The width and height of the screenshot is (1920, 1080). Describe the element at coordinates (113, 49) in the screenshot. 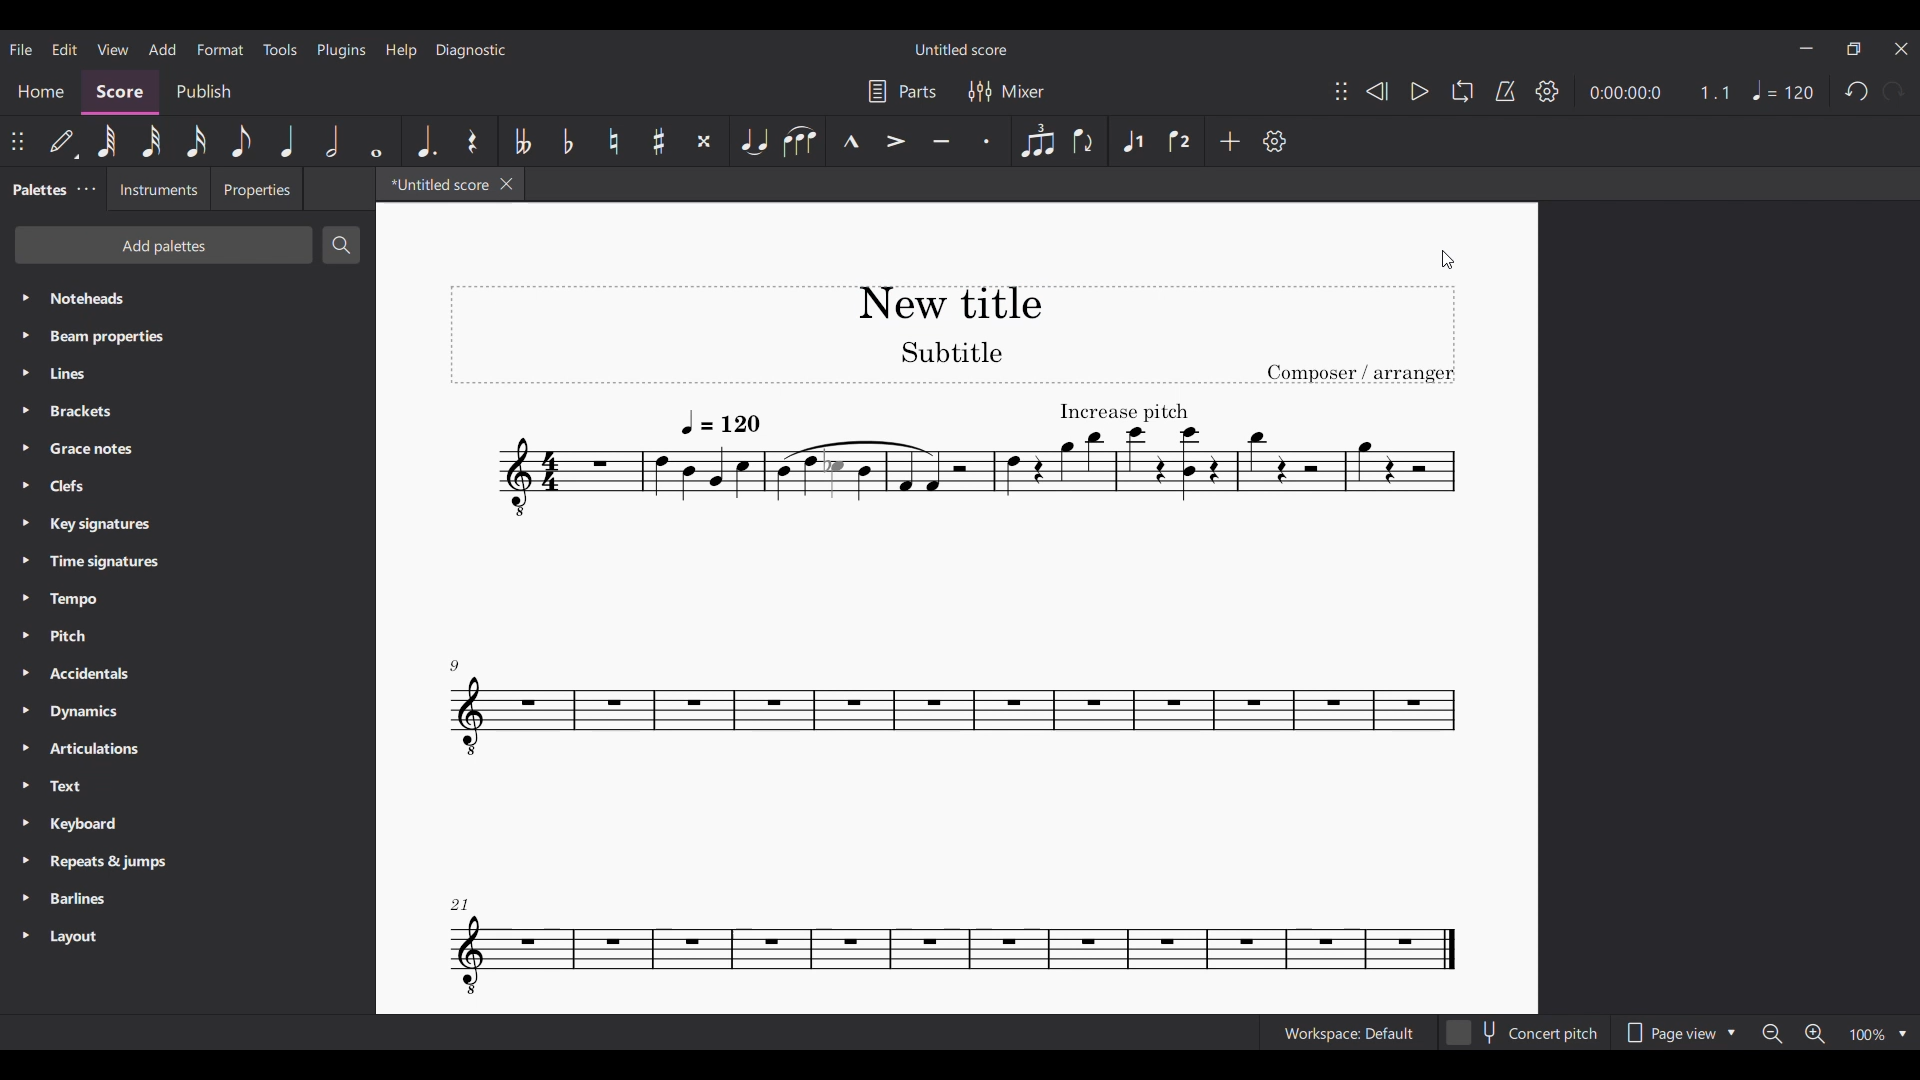

I see `View menu ` at that location.